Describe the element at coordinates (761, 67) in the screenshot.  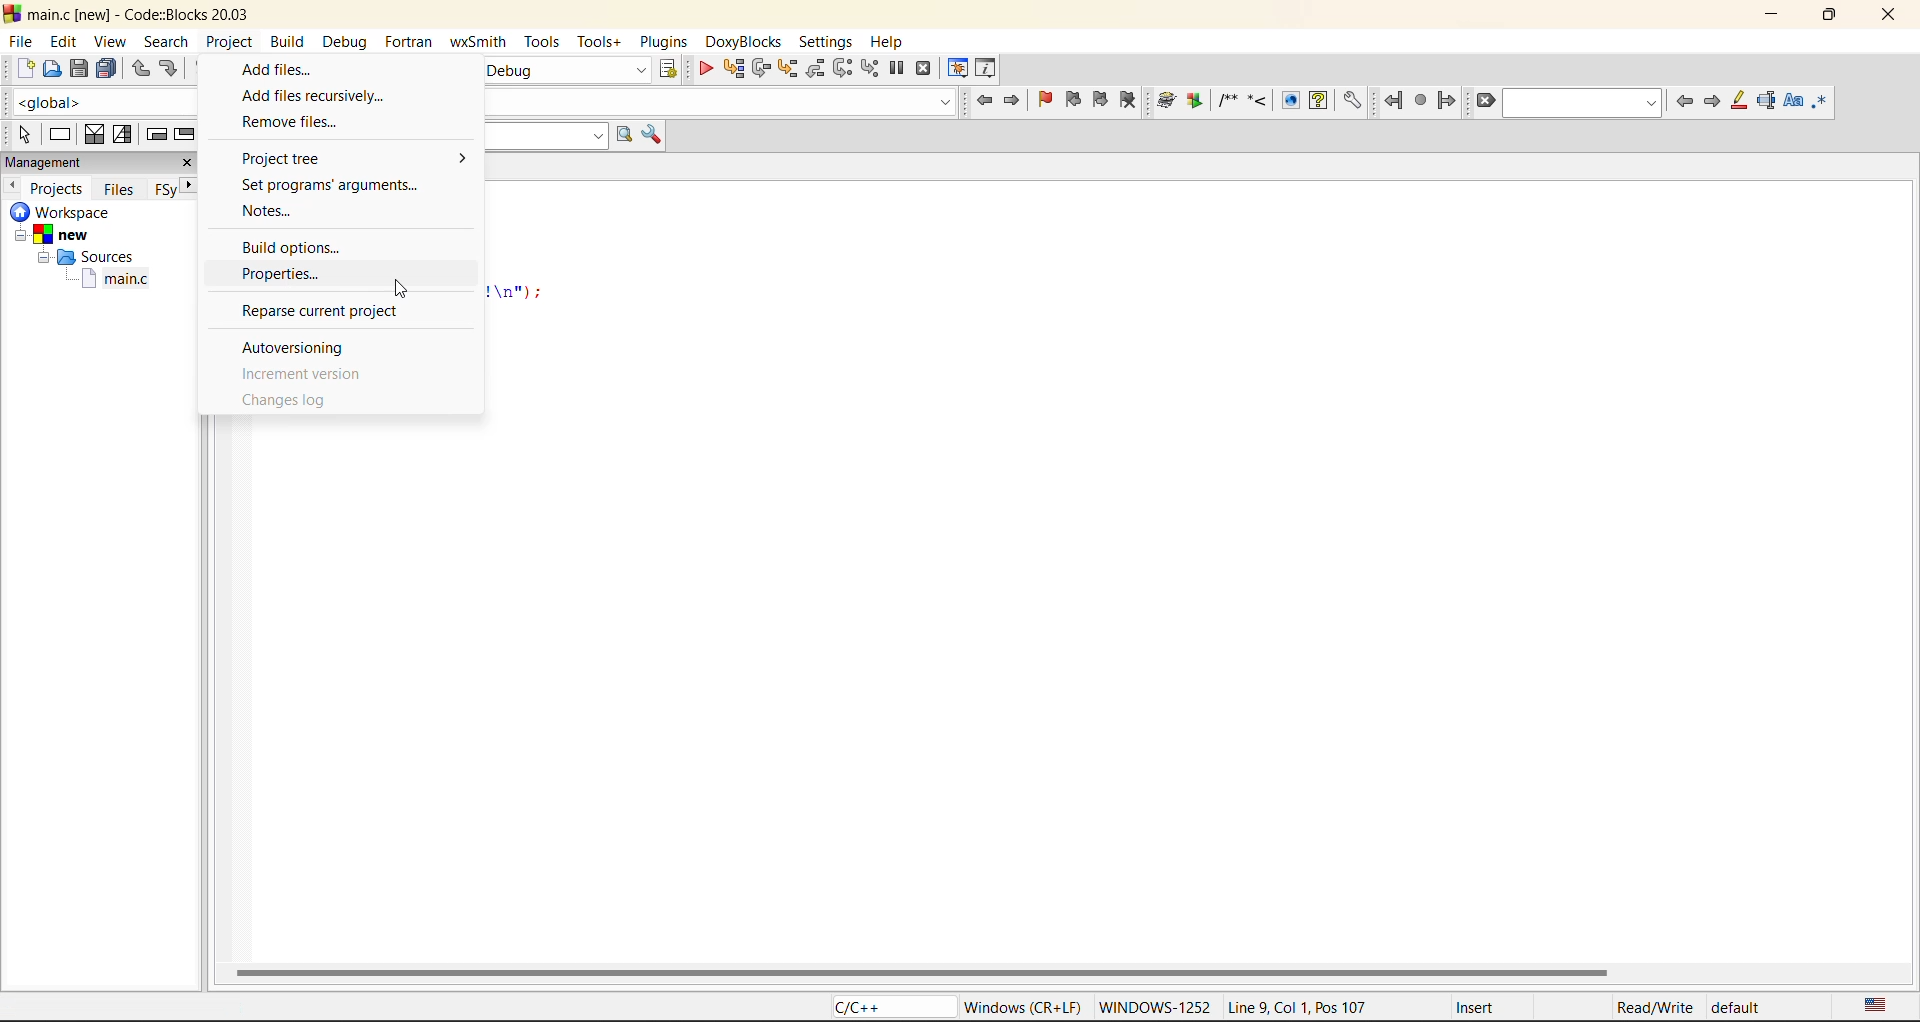
I see `next line` at that location.